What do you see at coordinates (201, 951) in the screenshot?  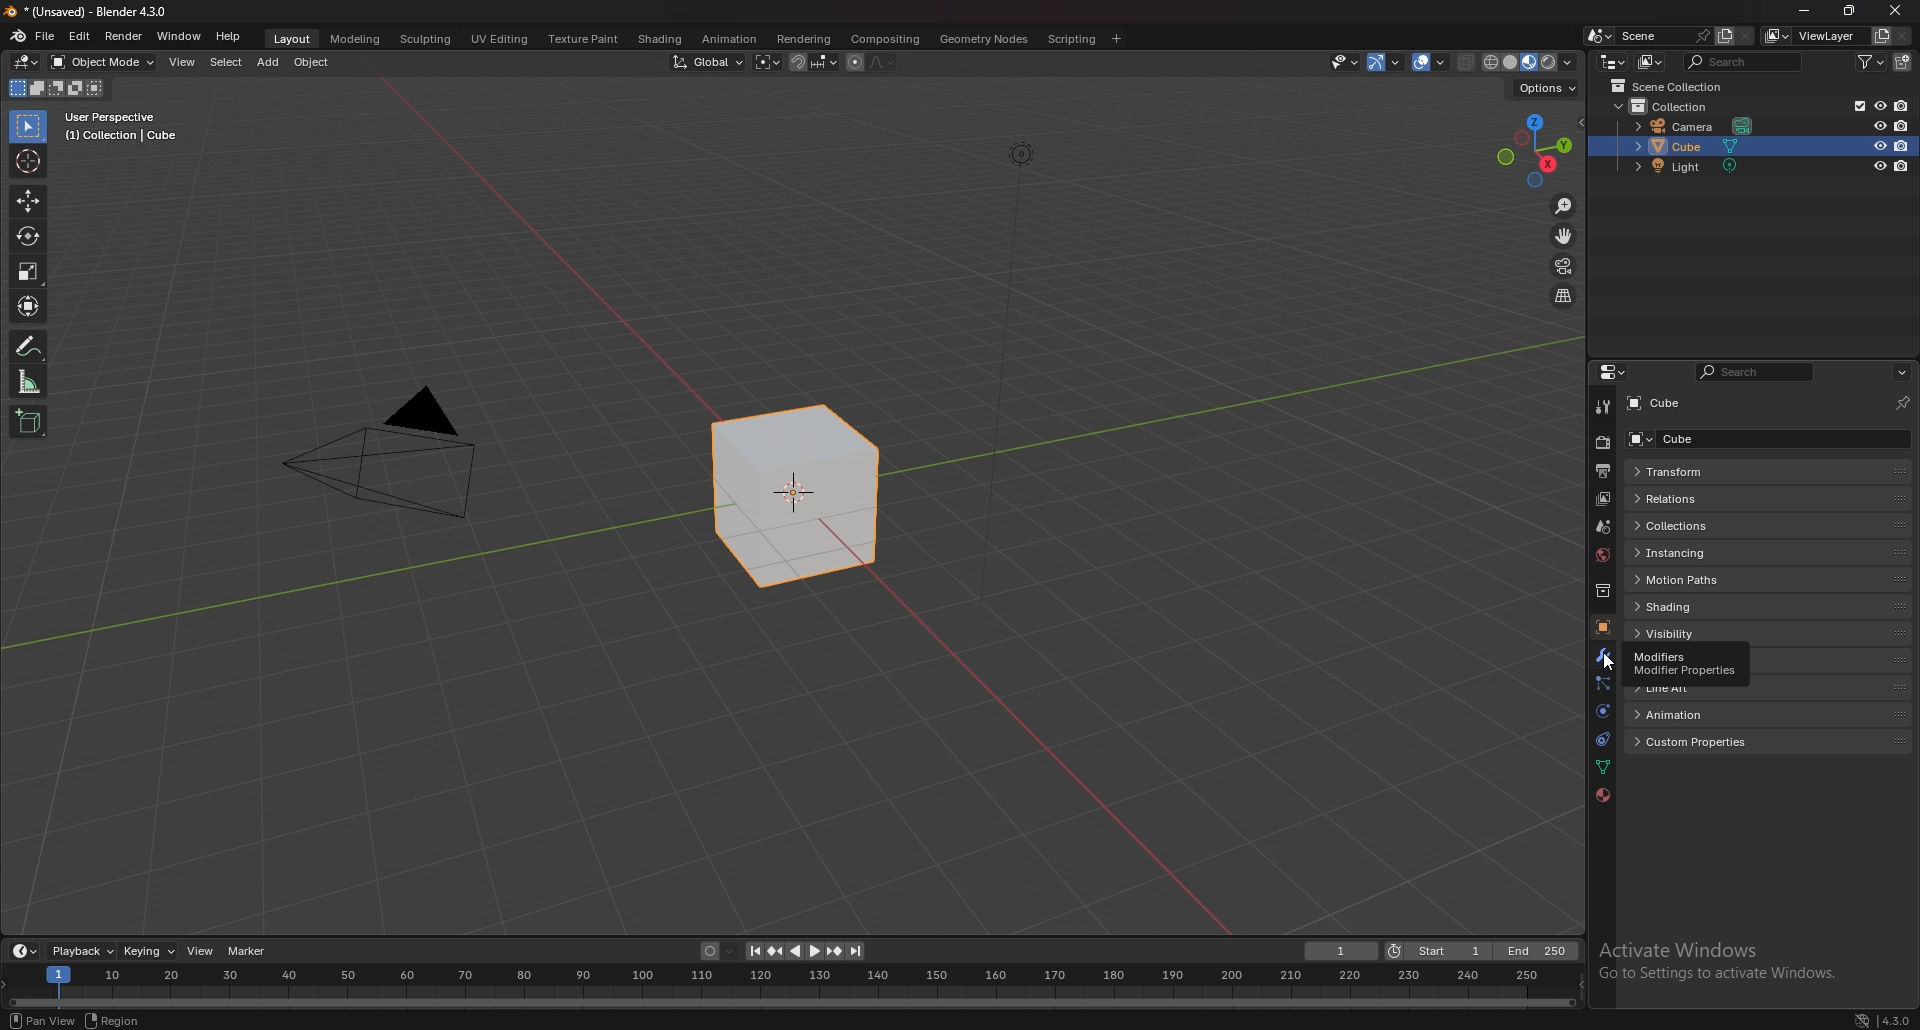 I see `view` at bounding box center [201, 951].